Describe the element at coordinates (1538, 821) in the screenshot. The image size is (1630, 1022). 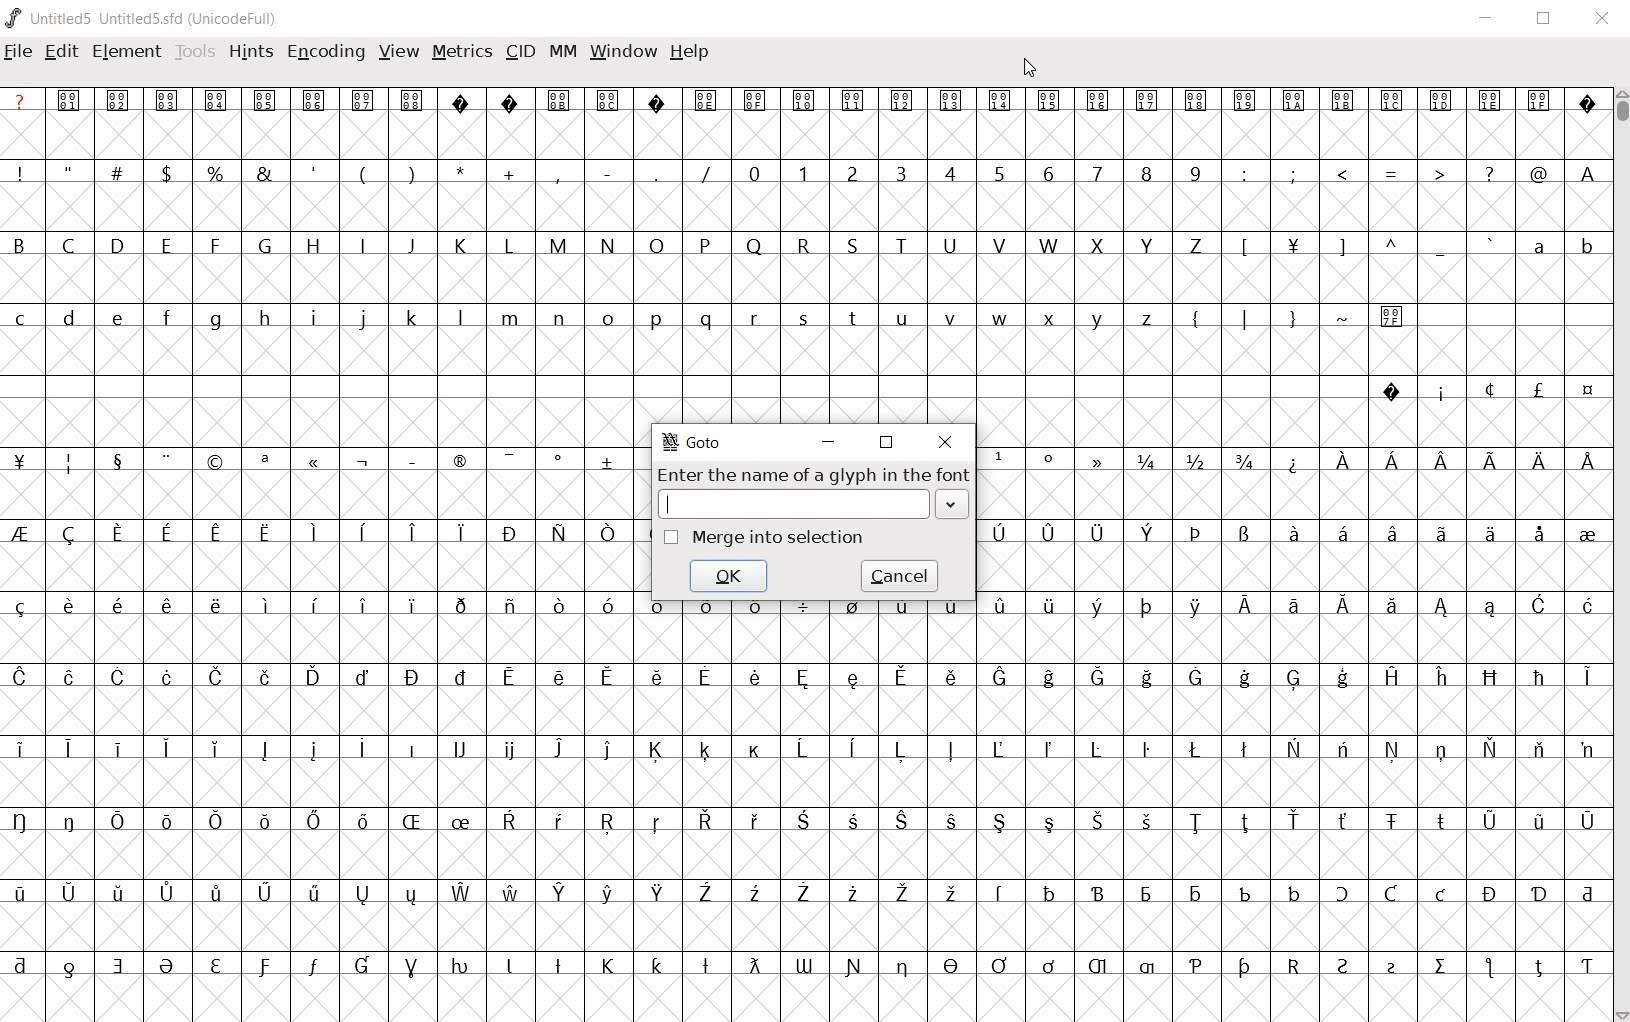
I see `Symbol` at that location.